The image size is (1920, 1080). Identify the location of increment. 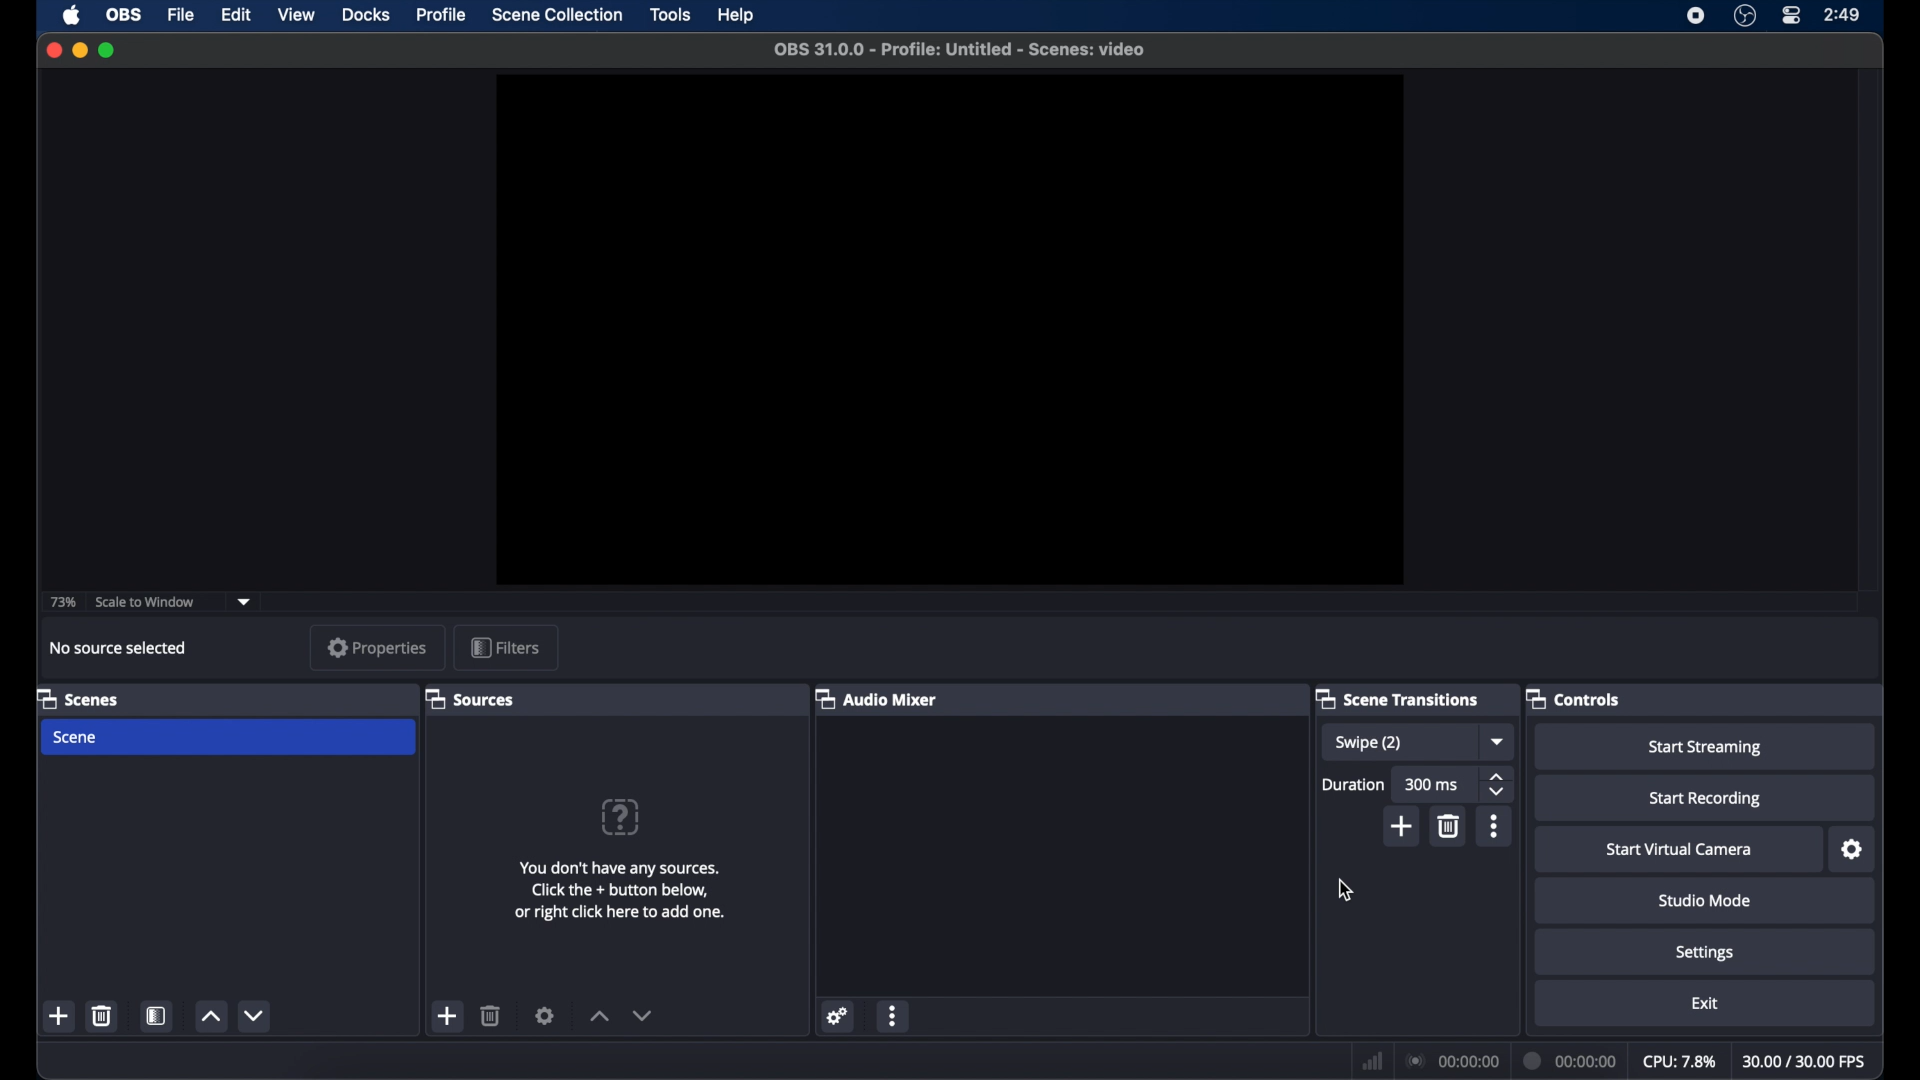
(600, 1016).